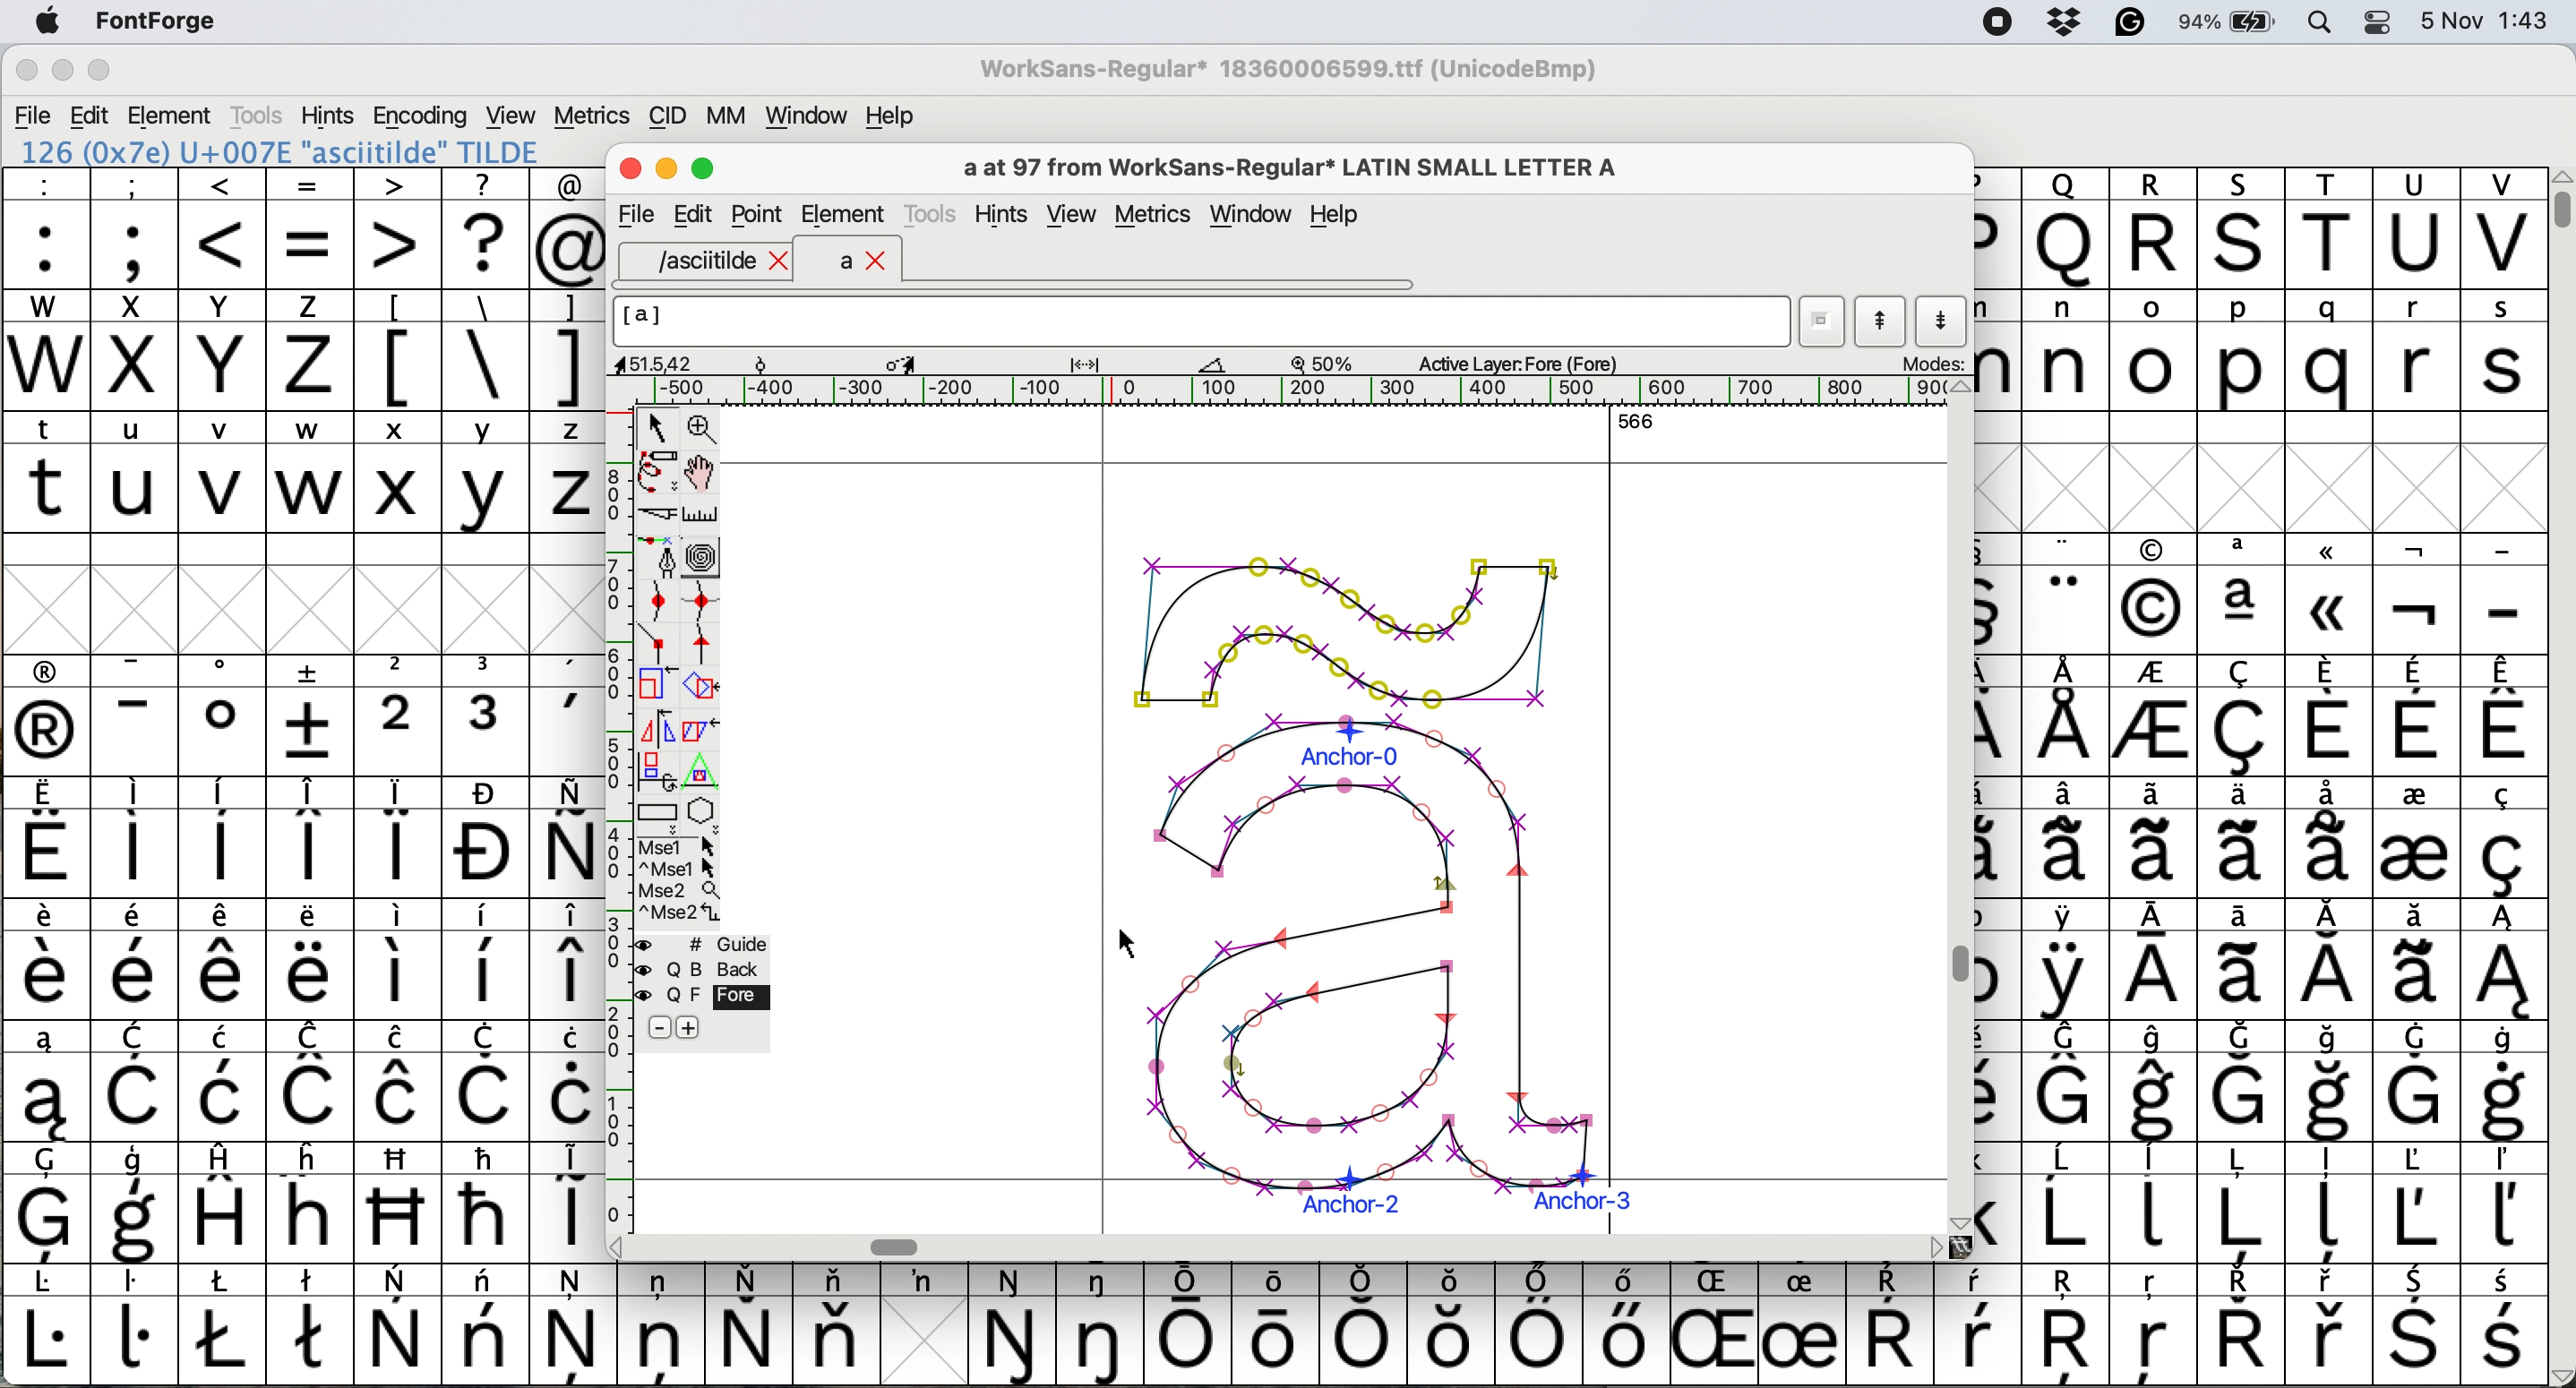  Describe the element at coordinates (34, 116) in the screenshot. I see `file` at that location.